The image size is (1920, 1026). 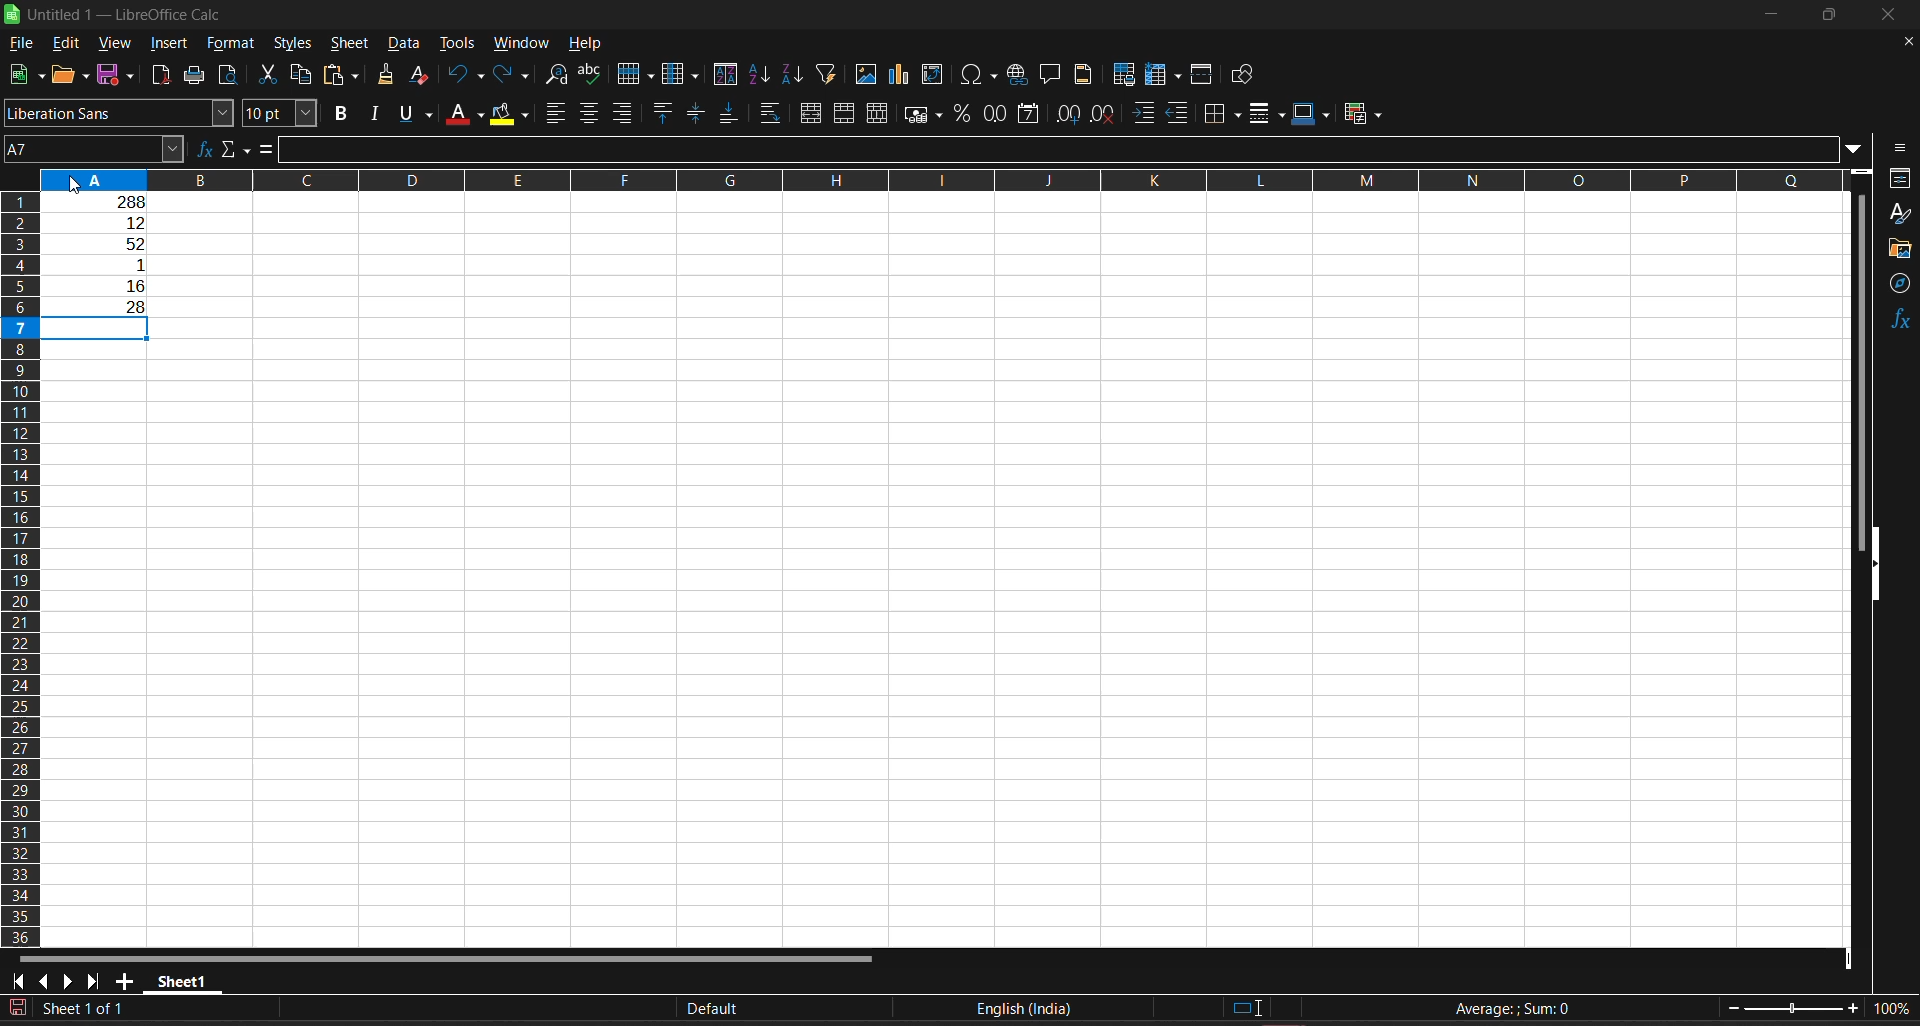 I want to click on freeze rows and columns, so click(x=1167, y=75).